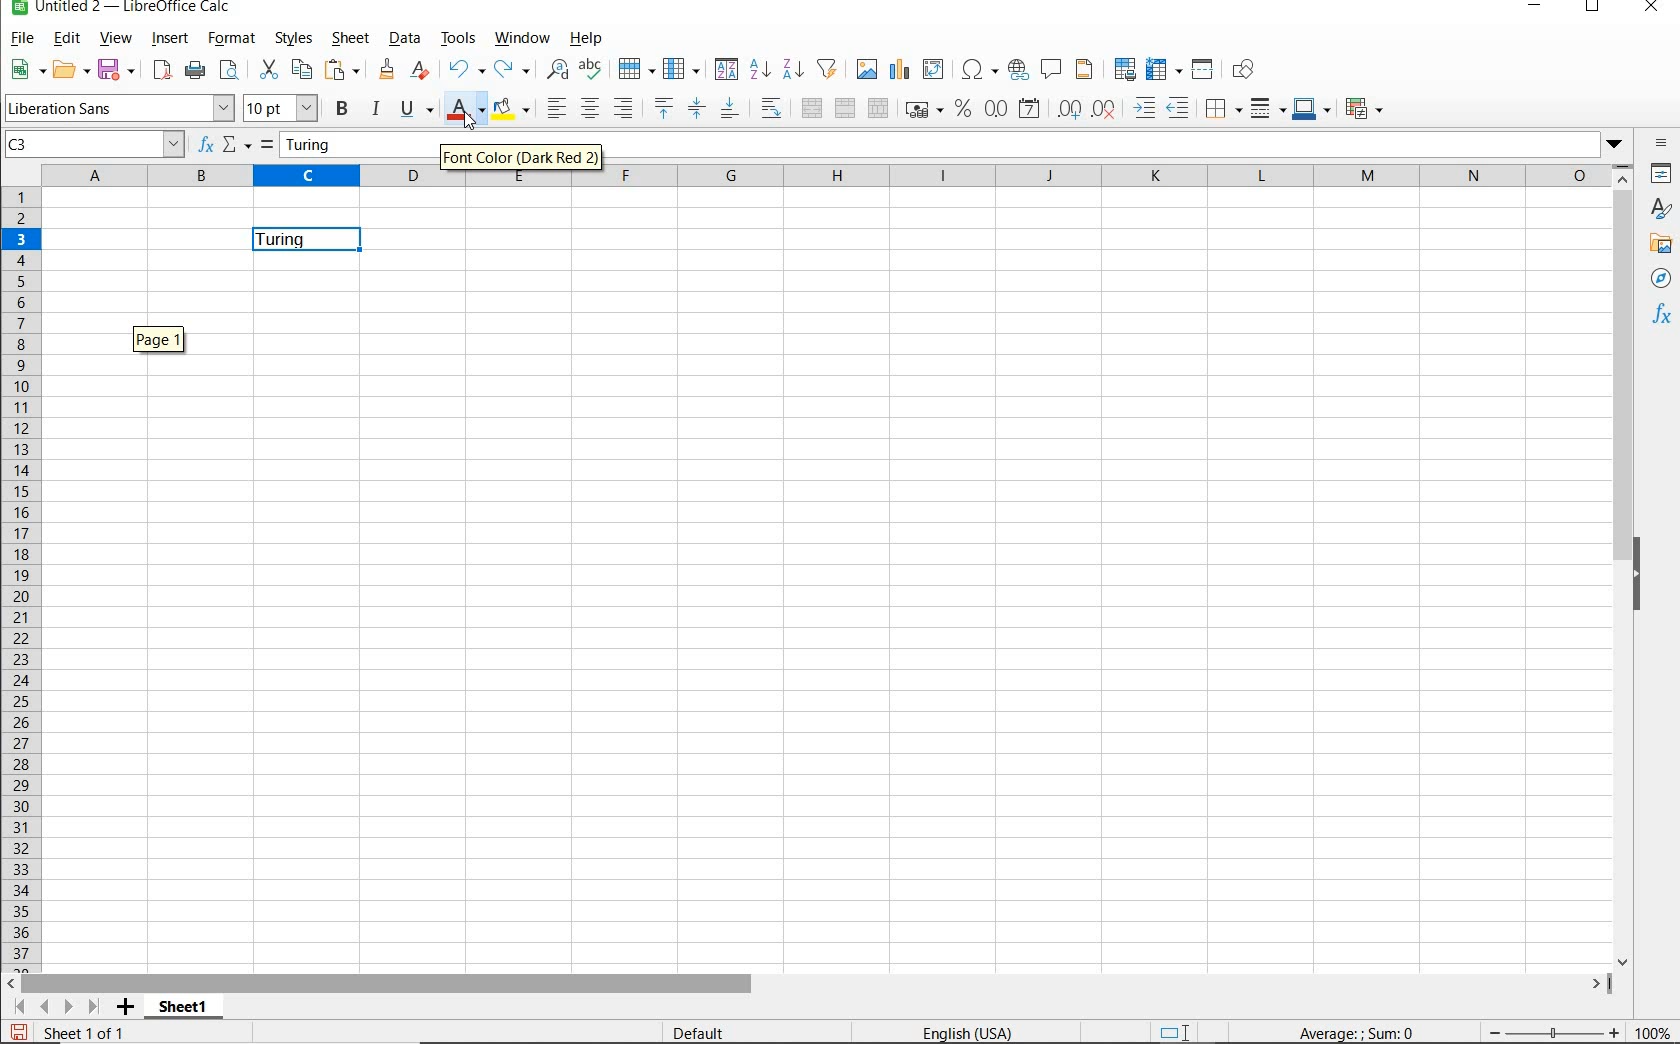 The image size is (1680, 1044). I want to click on CUT, so click(269, 69).